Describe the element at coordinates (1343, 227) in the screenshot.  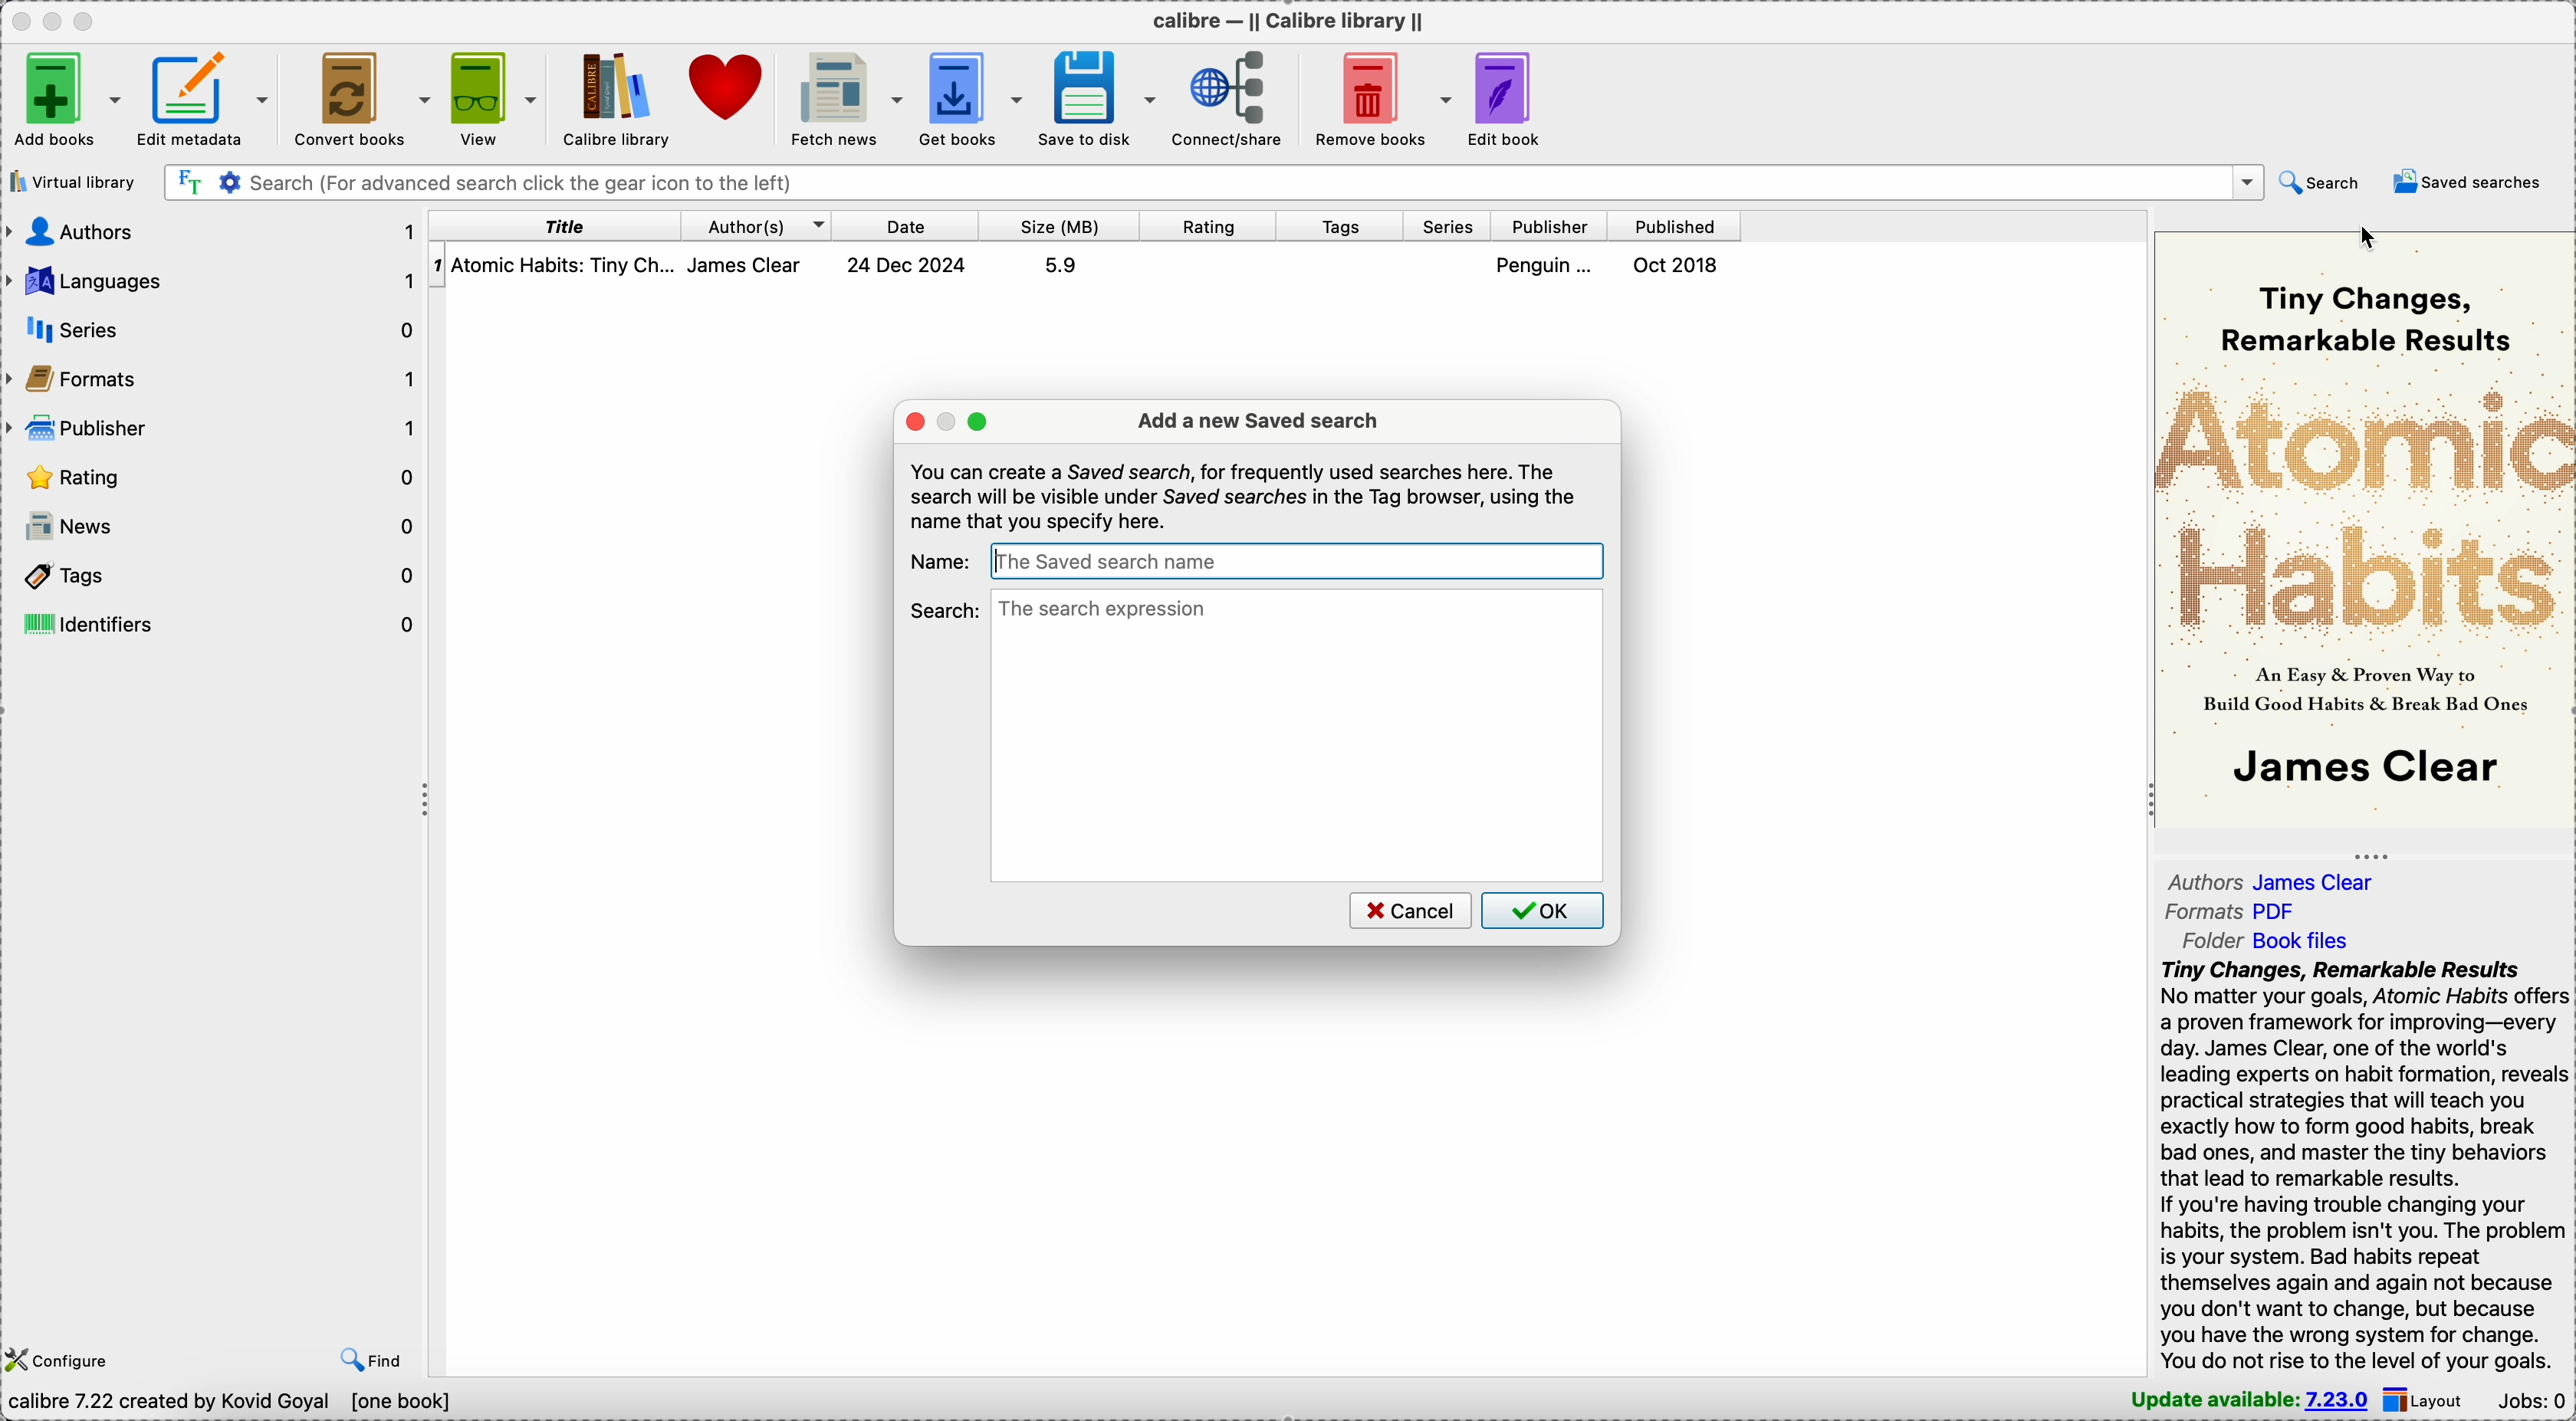
I see `tags` at that location.